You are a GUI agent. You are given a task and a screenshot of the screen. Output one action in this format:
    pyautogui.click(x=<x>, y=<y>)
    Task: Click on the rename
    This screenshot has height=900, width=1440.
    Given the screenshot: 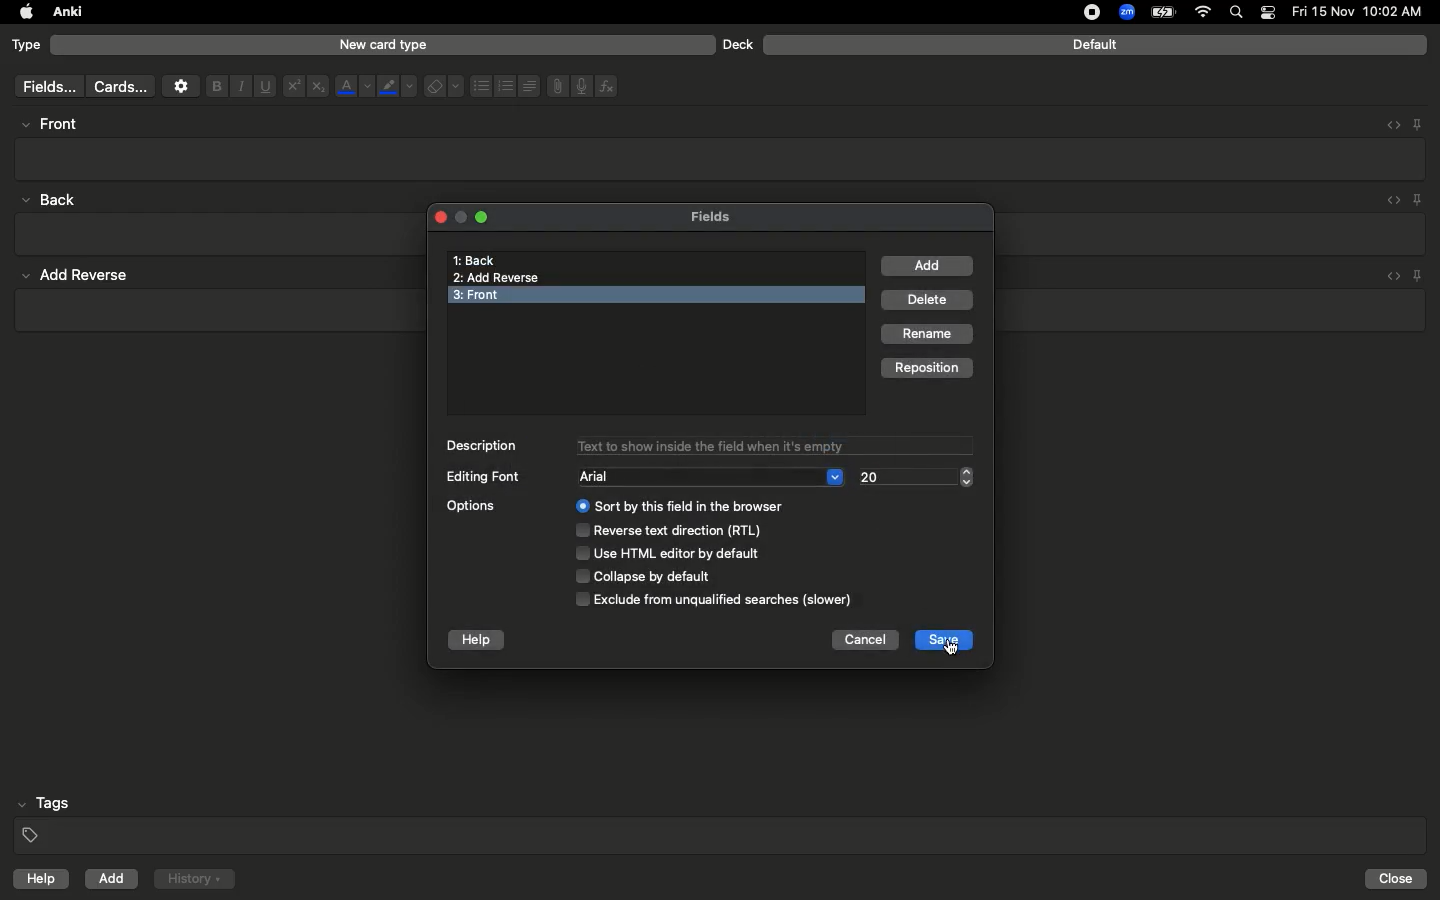 What is the action you would take?
    pyautogui.click(x=929, y=335)
    